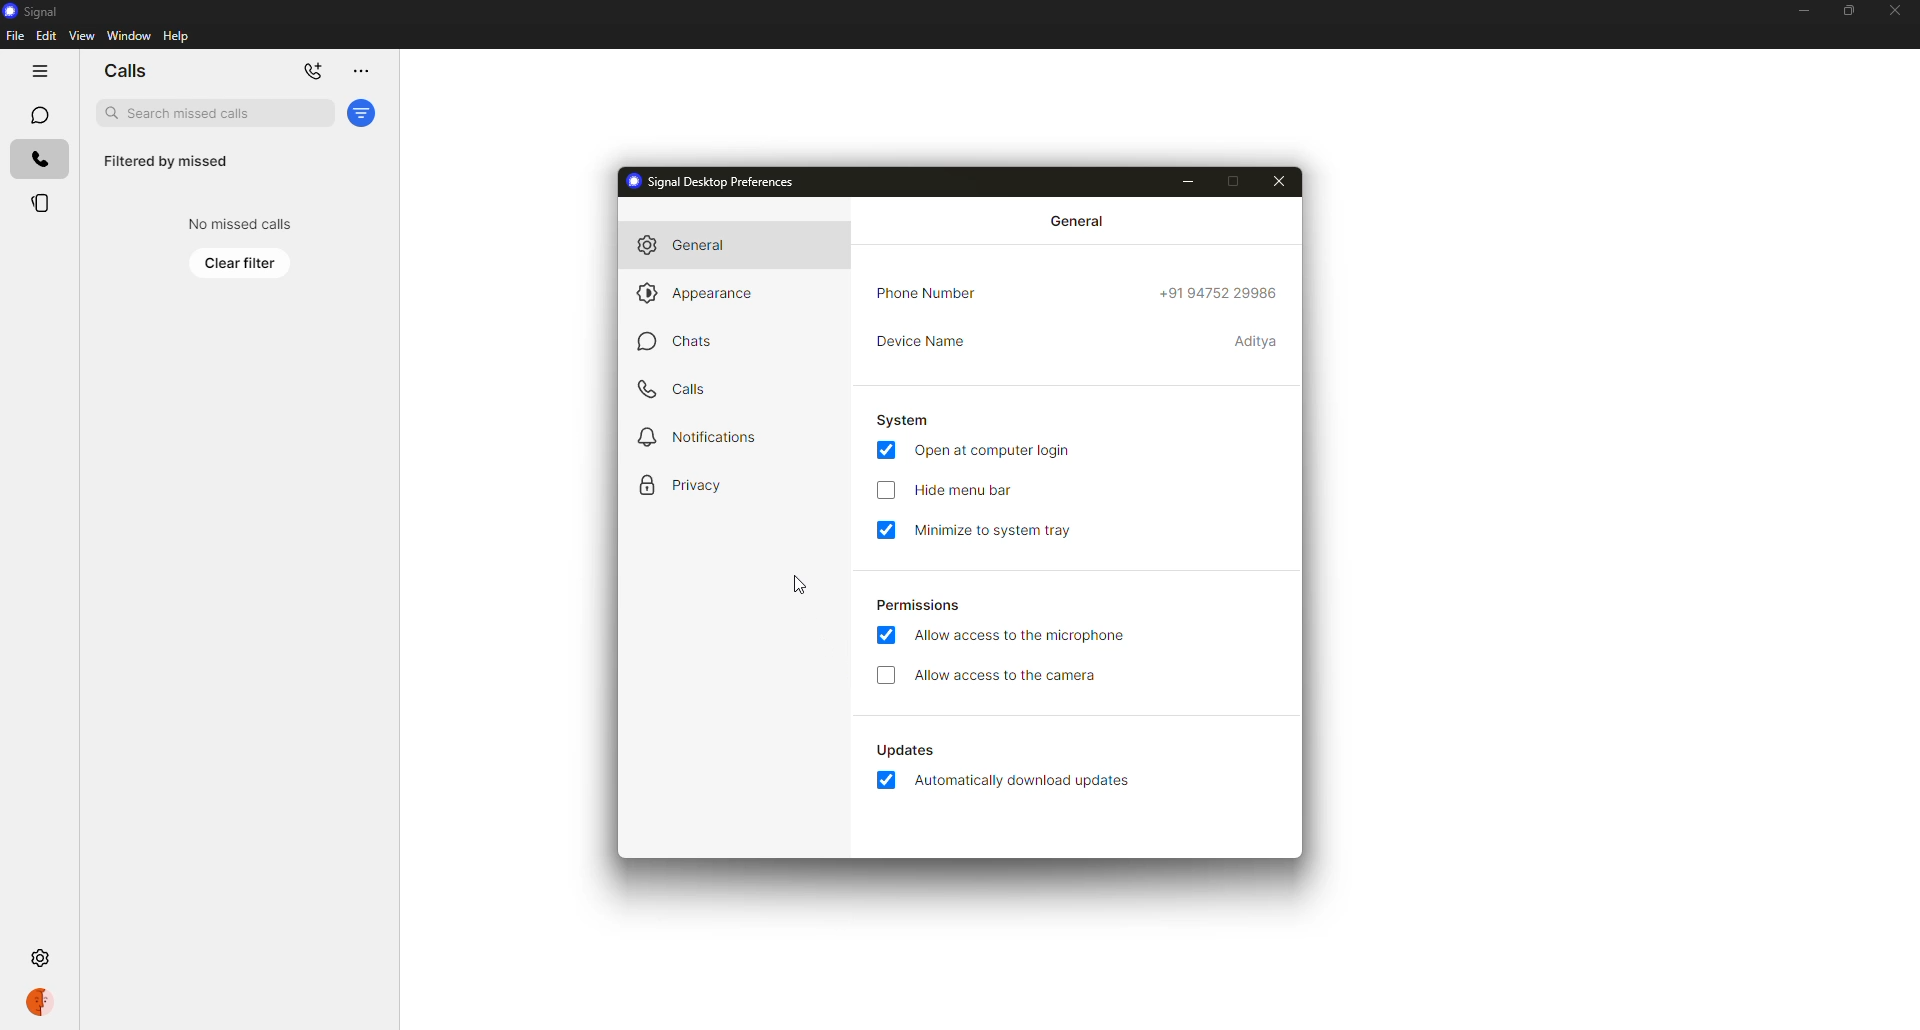 This screenshot has width=1920, height=1030. What do you see at coordinates (994, 451) in the screenshot?
I see `open at computer login` at bounding box center [994, 451].